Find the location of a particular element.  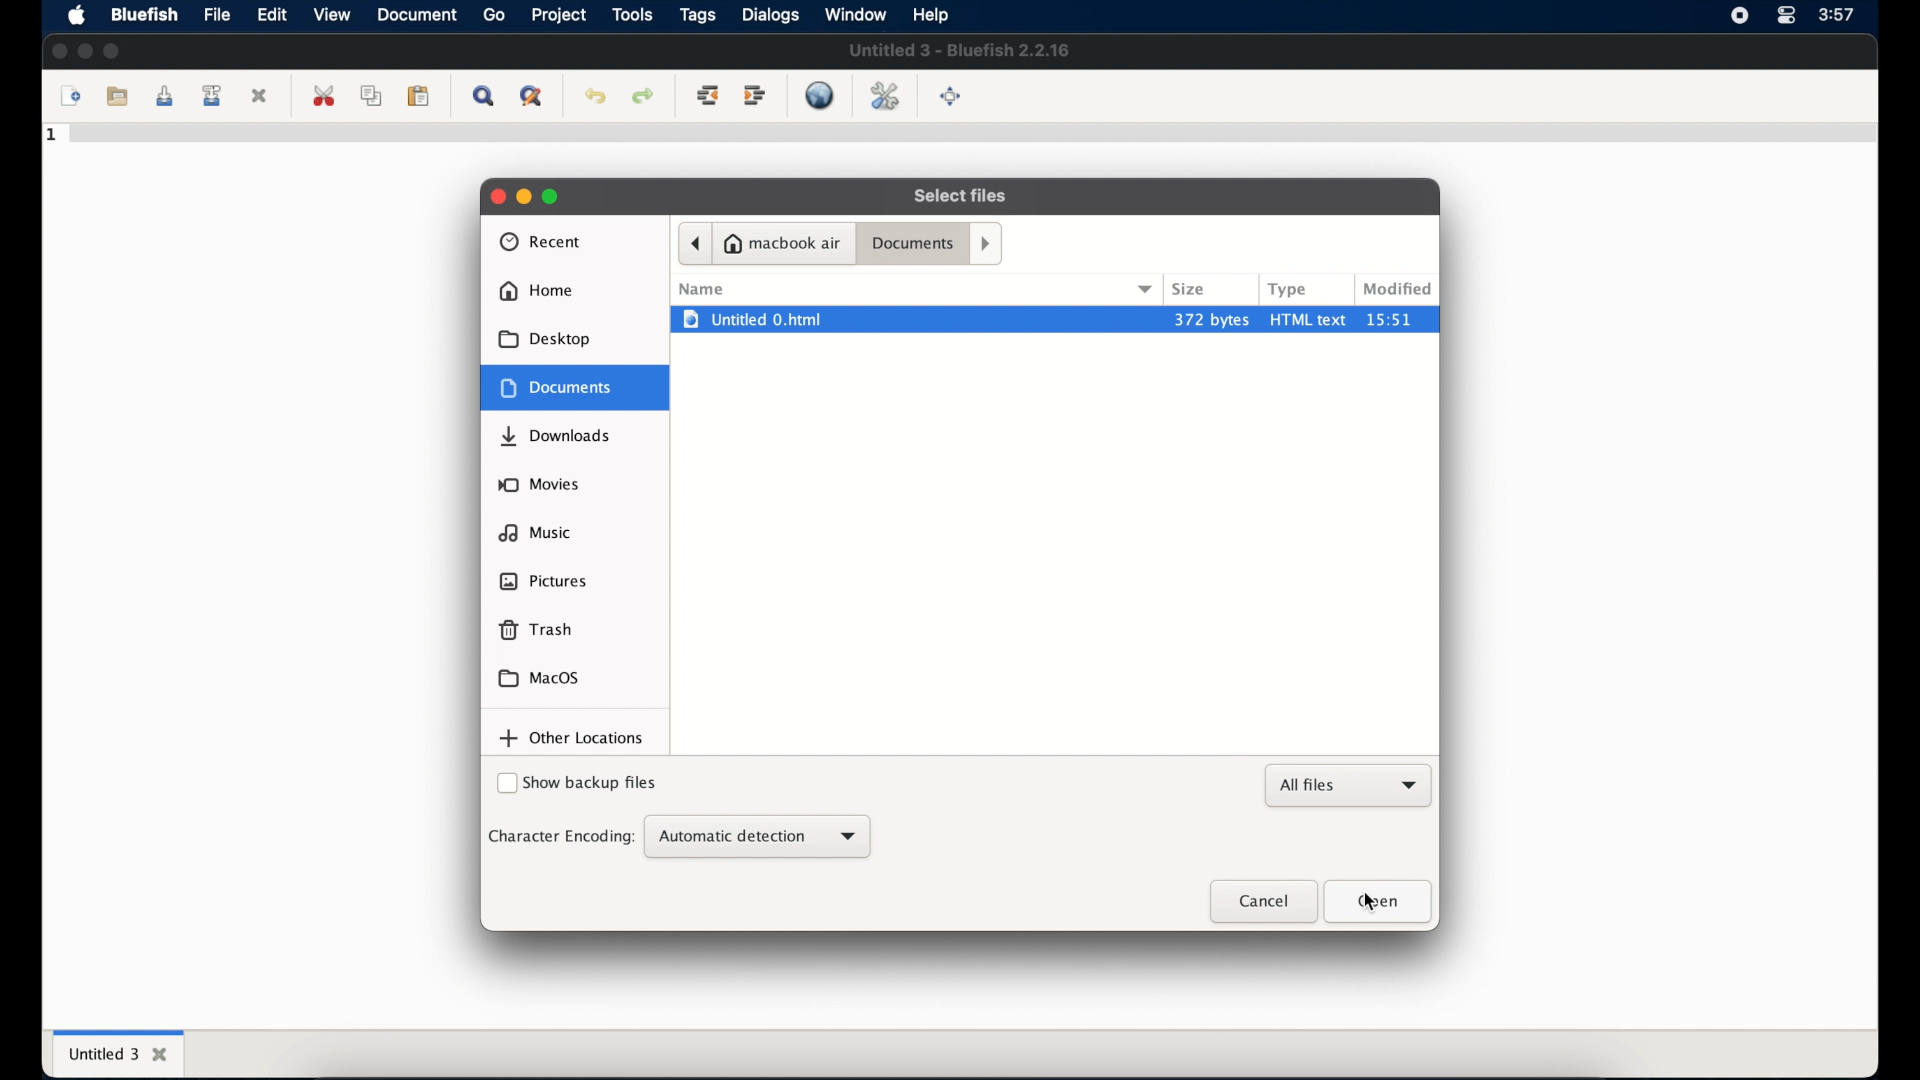

Untitled 0.html is located at coordinates (912, 319).